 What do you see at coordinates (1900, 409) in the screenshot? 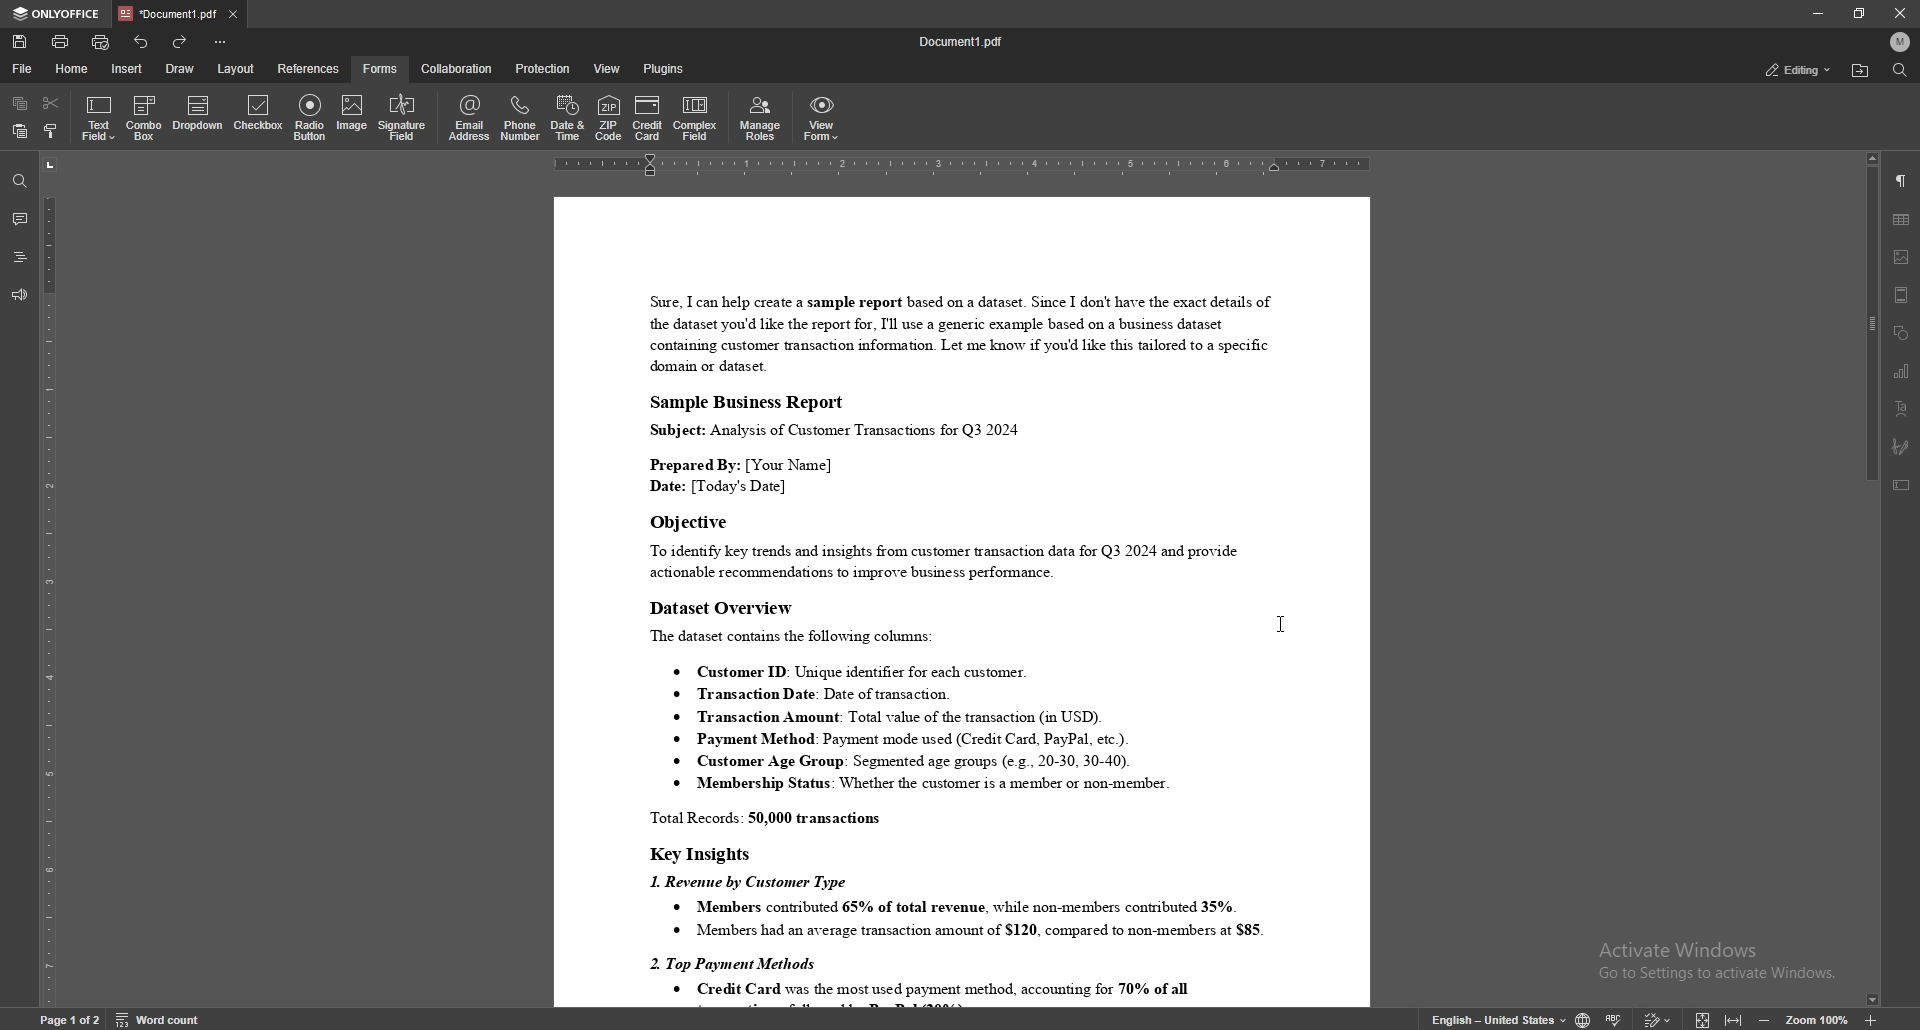
I see `text art` at bounding box center [1900, 409].